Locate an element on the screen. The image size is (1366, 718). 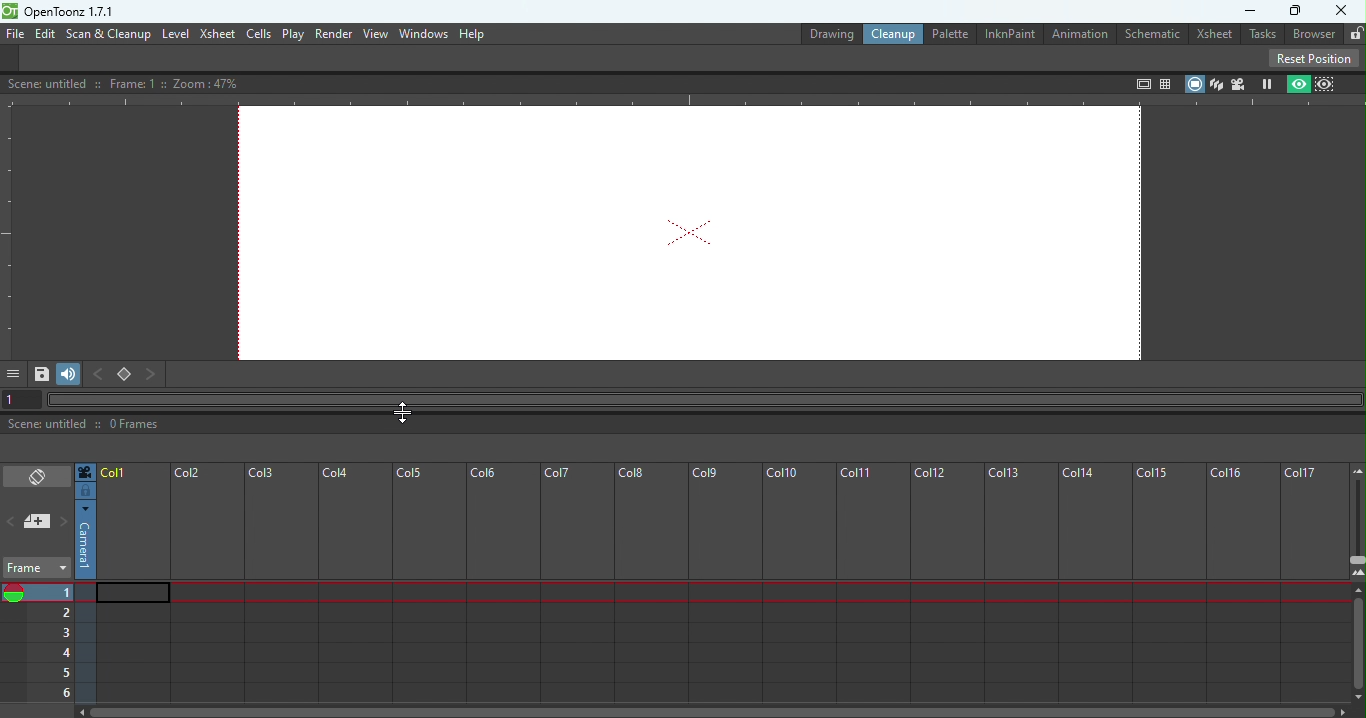
Set the current frame is located at coordinates (51, 590).